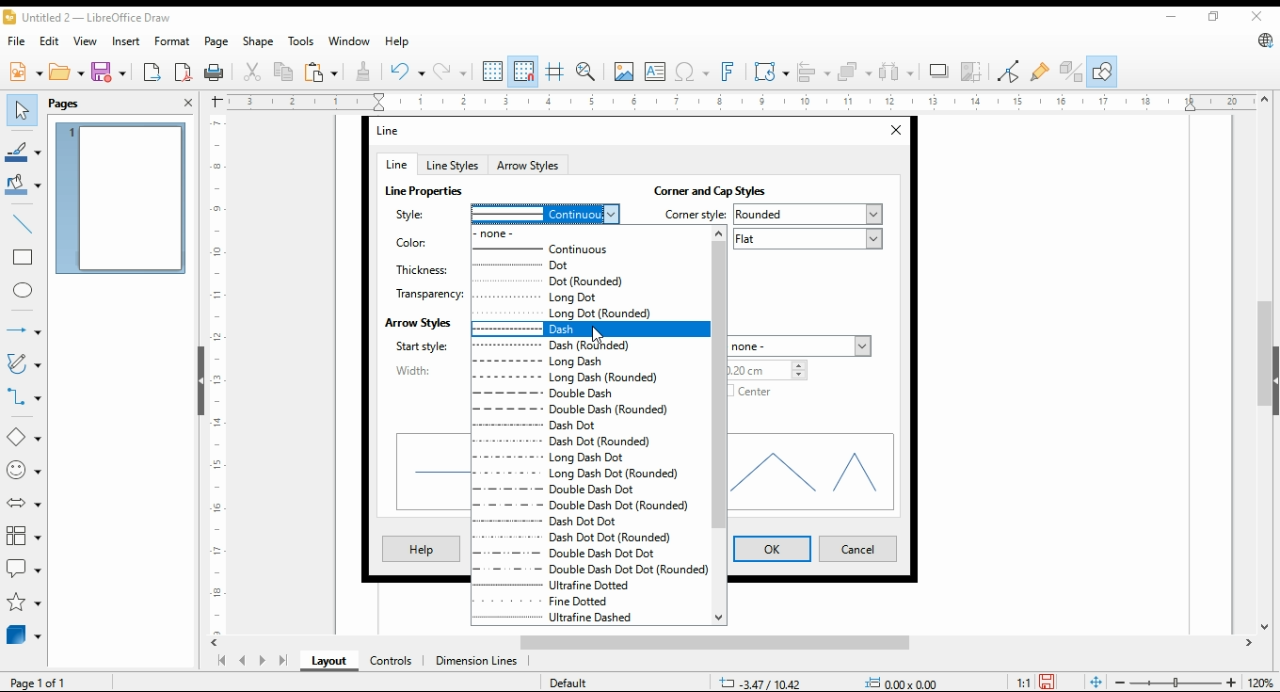 The height and width of the screenshot is (692, 1280). I want to click on vertical scale, so click(215, 374).